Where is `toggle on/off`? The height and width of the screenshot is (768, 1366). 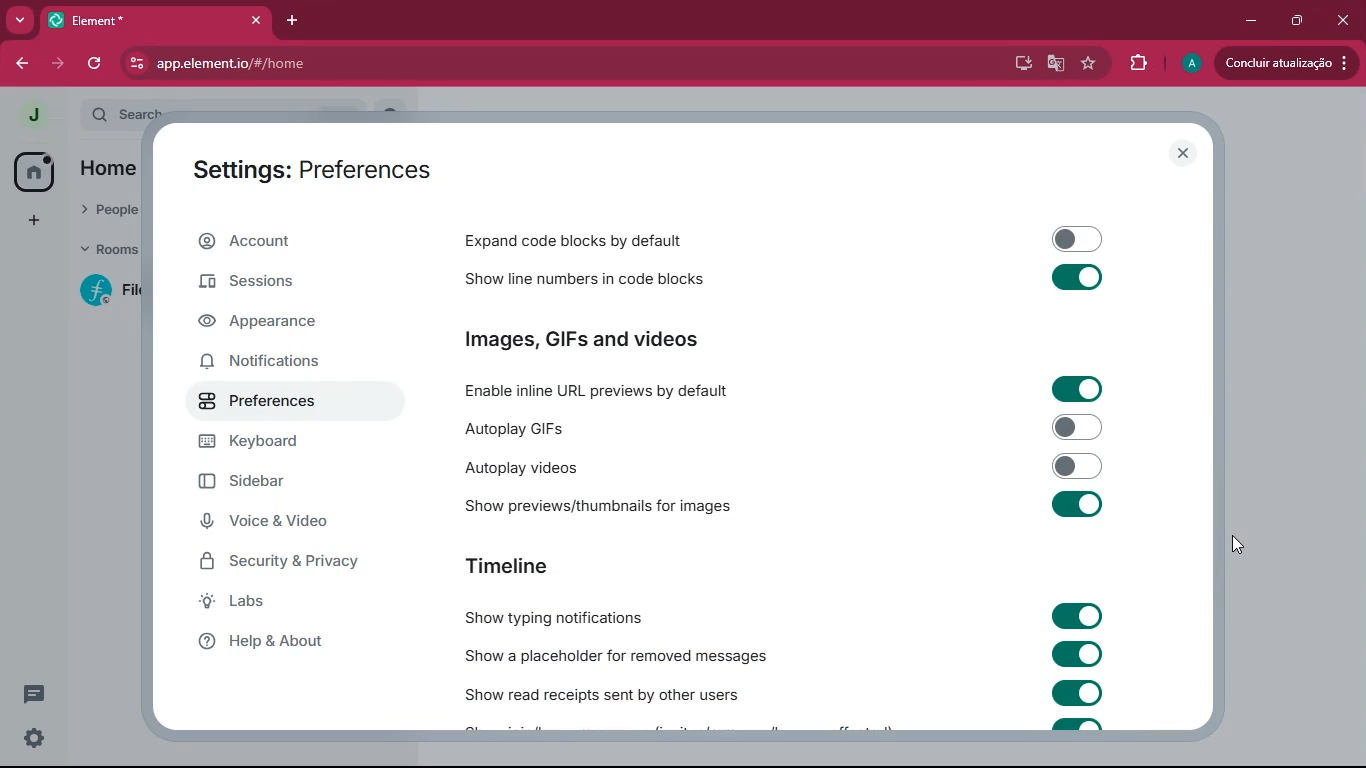
toggle on/off is located at coordinates (1078, 389).